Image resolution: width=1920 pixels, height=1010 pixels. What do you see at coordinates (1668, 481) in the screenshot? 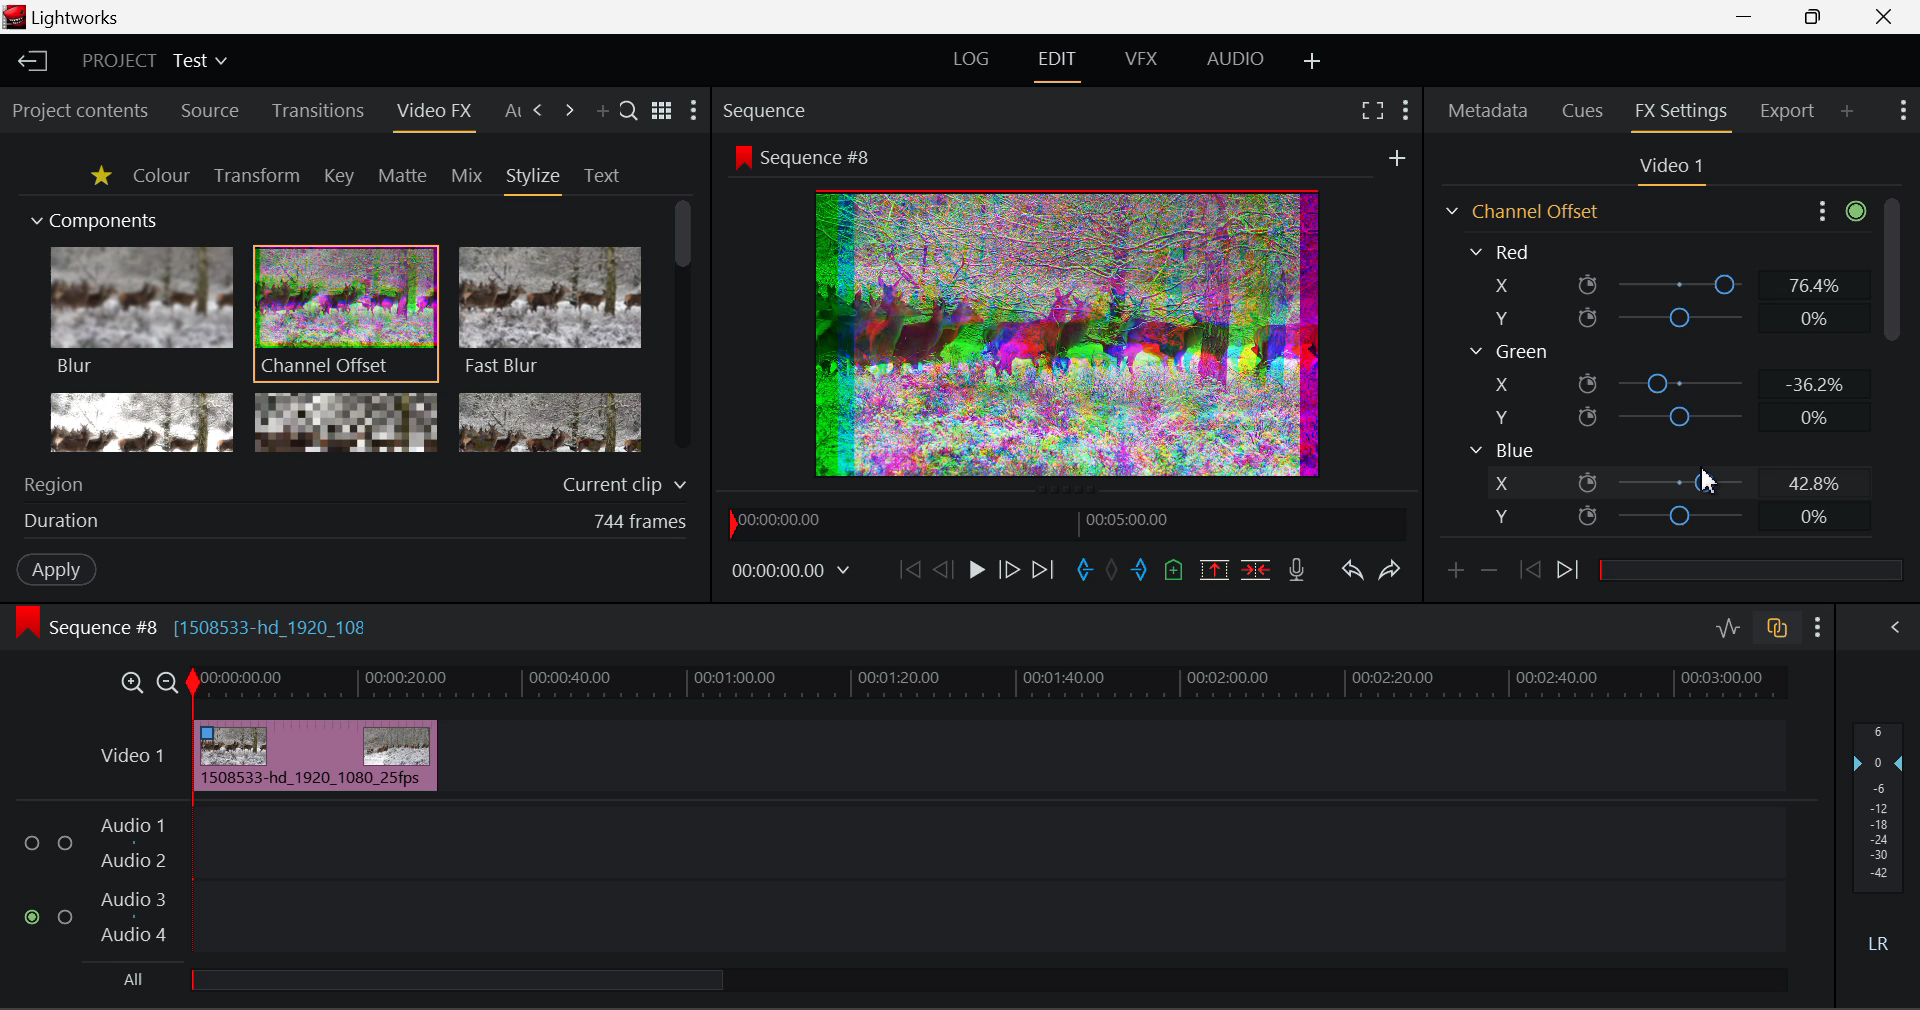
I see `Blue X` at bounding box center [1668, 481].